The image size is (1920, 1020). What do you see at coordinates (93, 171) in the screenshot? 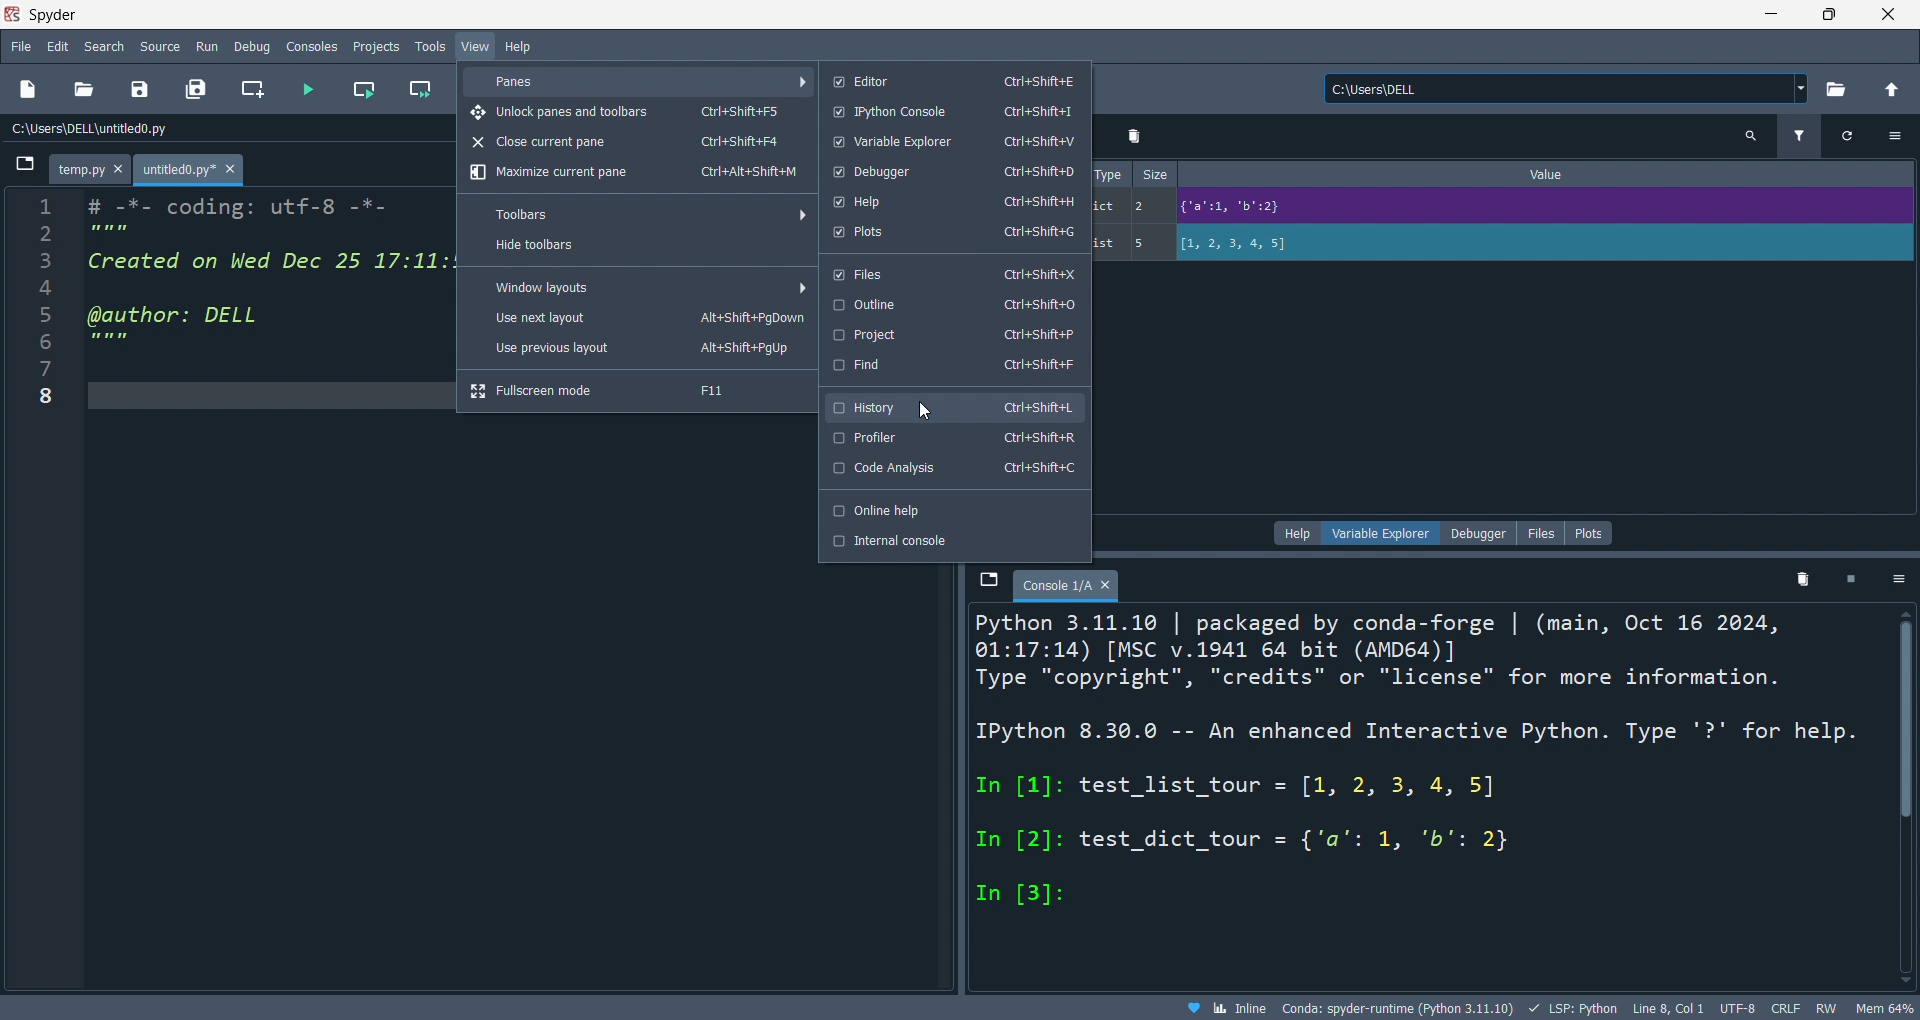
I see `temp.py` at bounding box center [93, 171].